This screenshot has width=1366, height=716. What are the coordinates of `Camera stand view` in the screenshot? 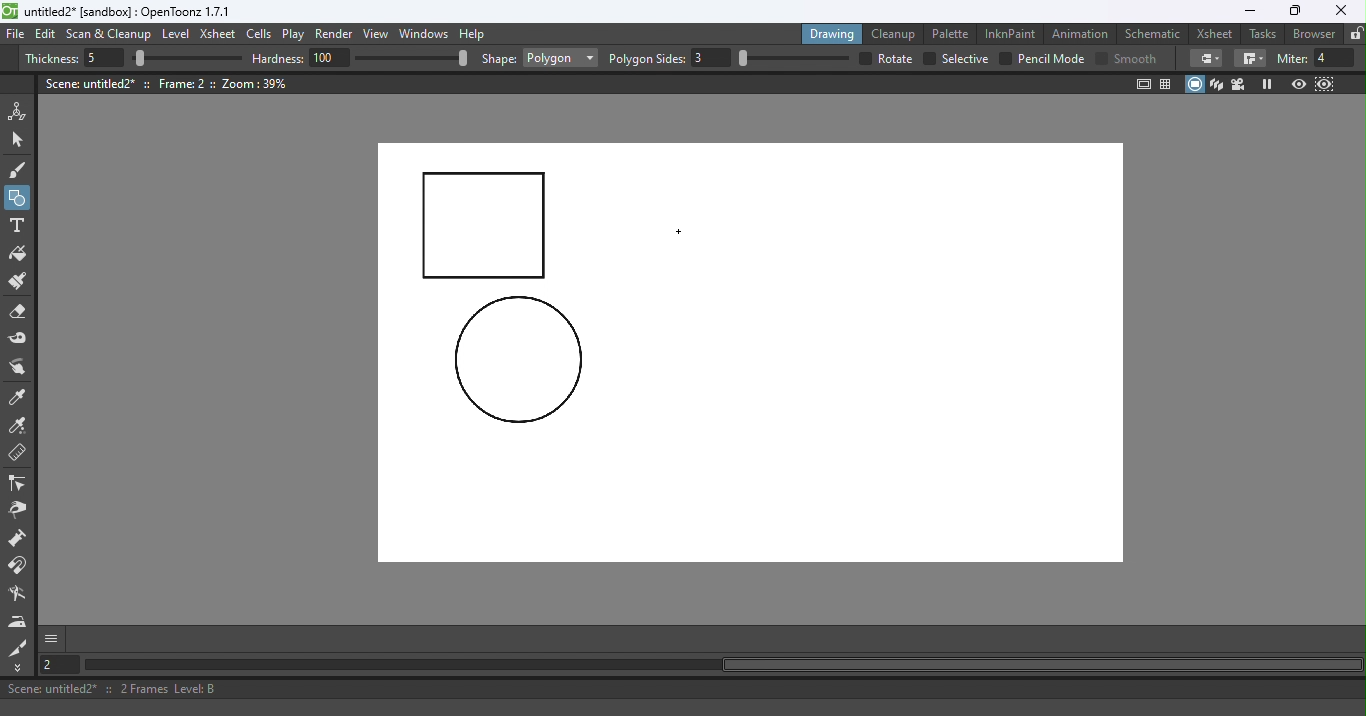 It's located at (1196, 84).